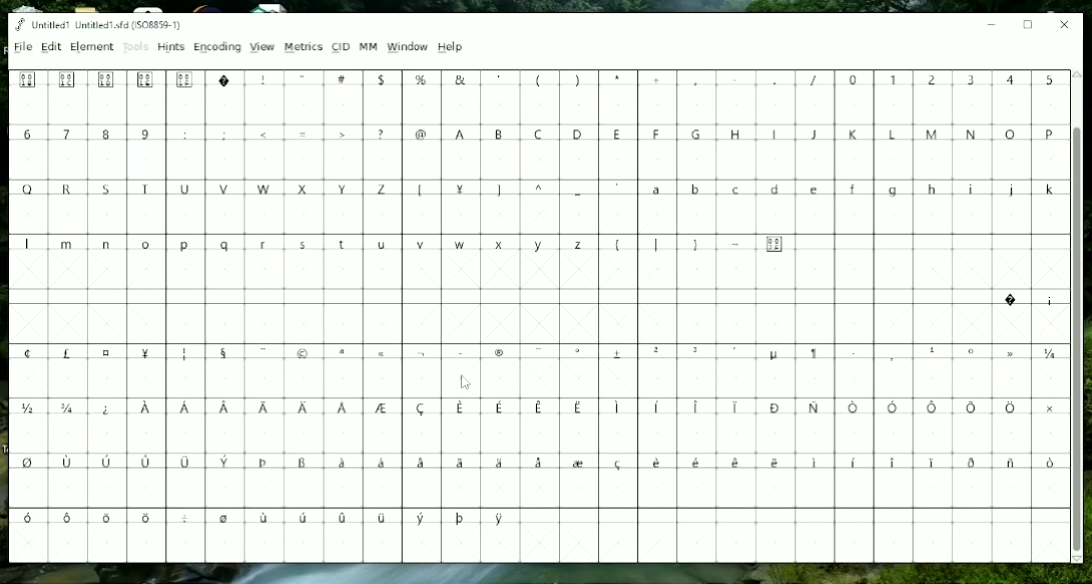  Describe the element at coordinates (535, 466) in the screenshot. I see `Symbols` at that location.